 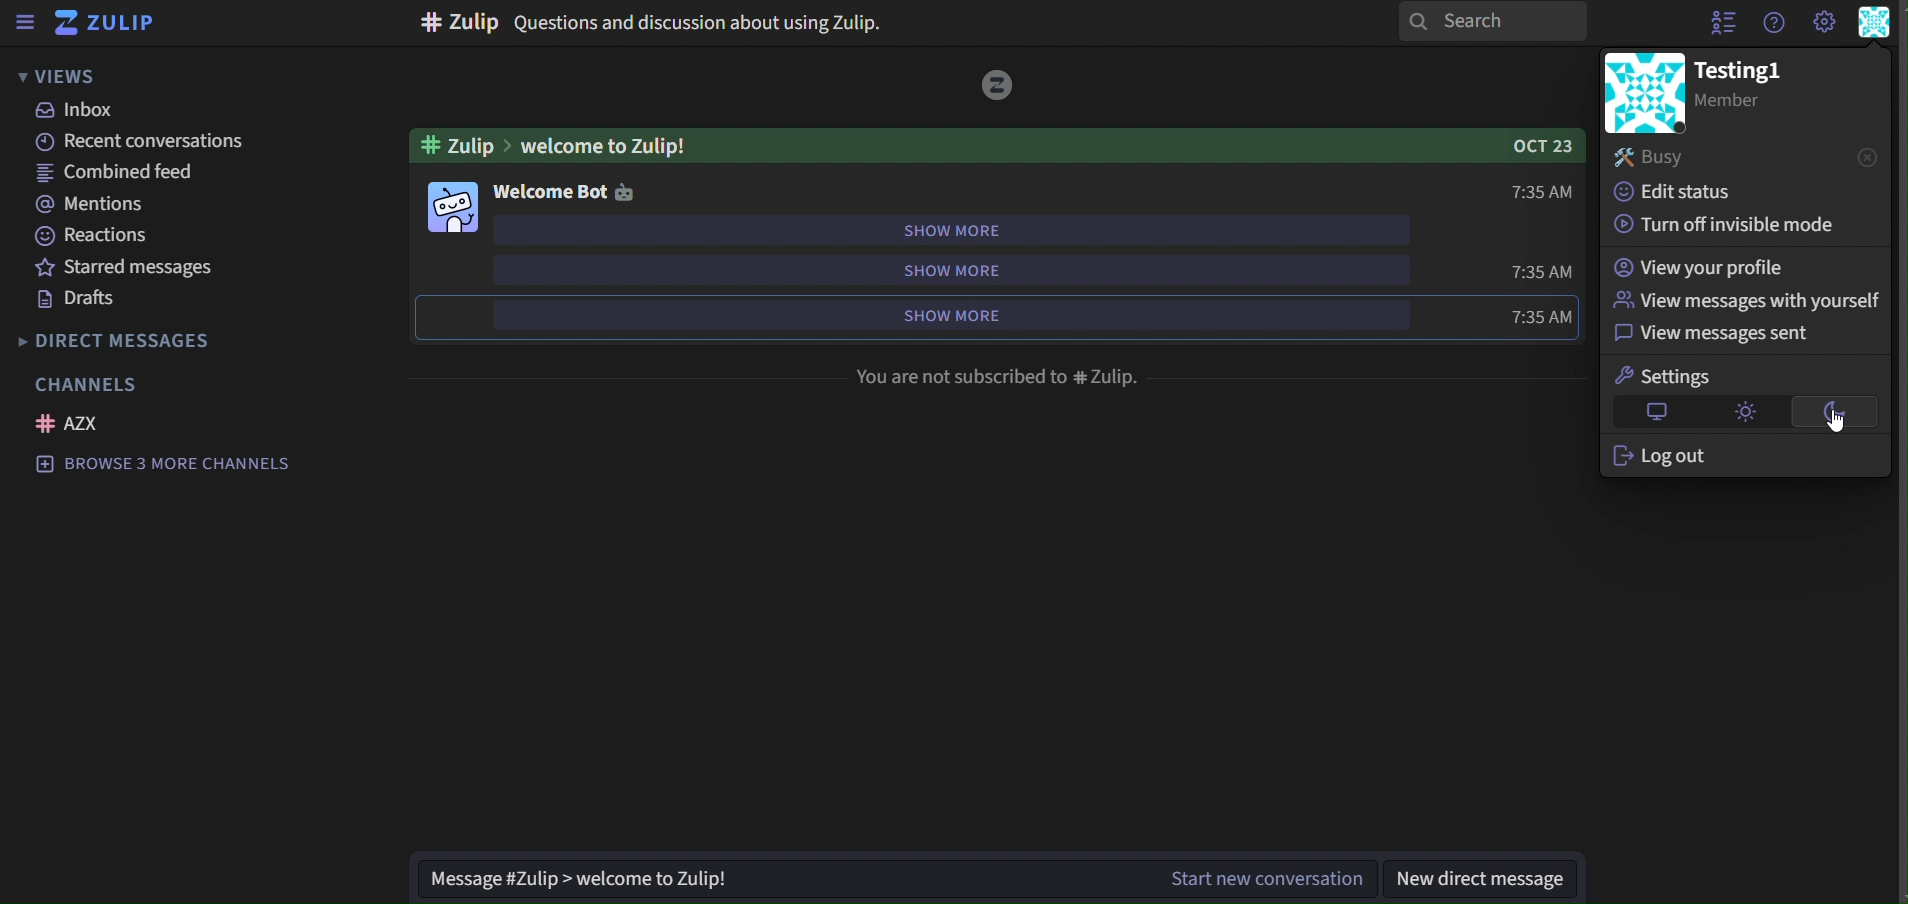 I want to click on browse 3 more channels, so click(x=164, y=464).